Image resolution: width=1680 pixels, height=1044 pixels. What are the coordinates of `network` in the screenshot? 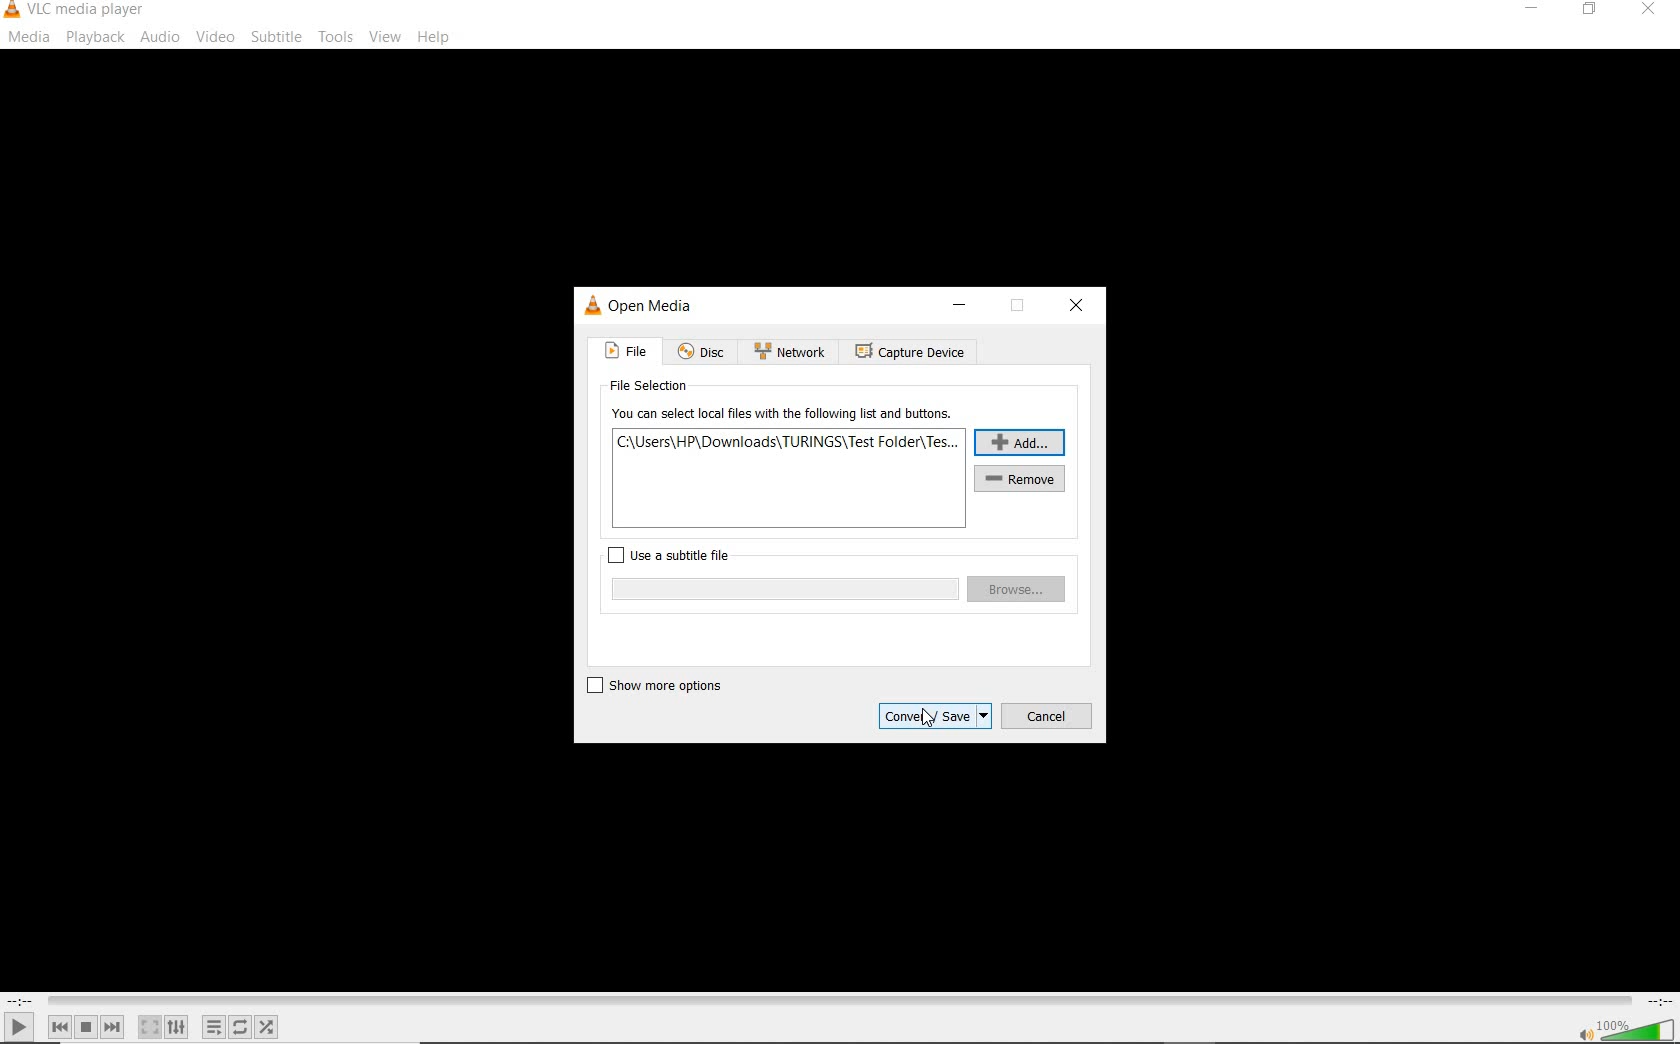 It's located at (790, 350).